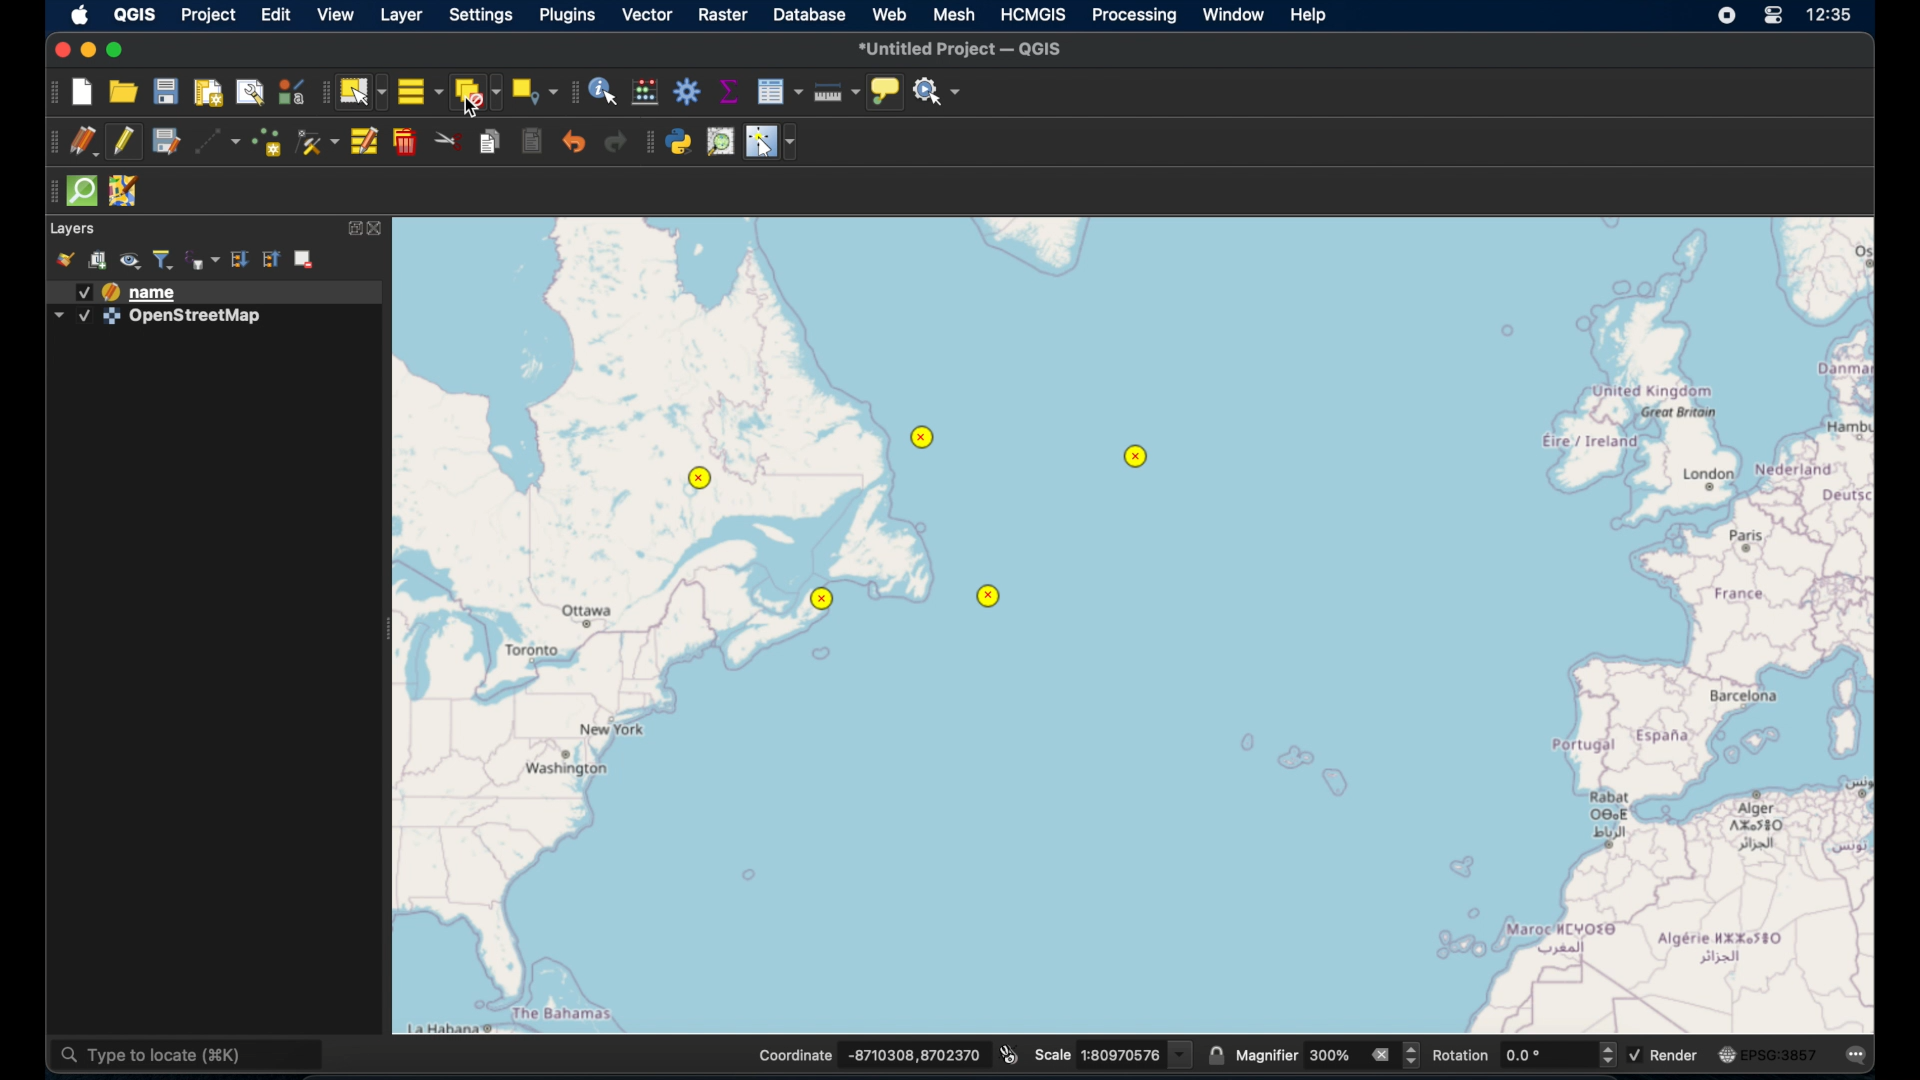 This screenshot has width=1920, height=1080. Describe the element at coordinates (447, 142) in the screenshot. I see `cut features` at that location.